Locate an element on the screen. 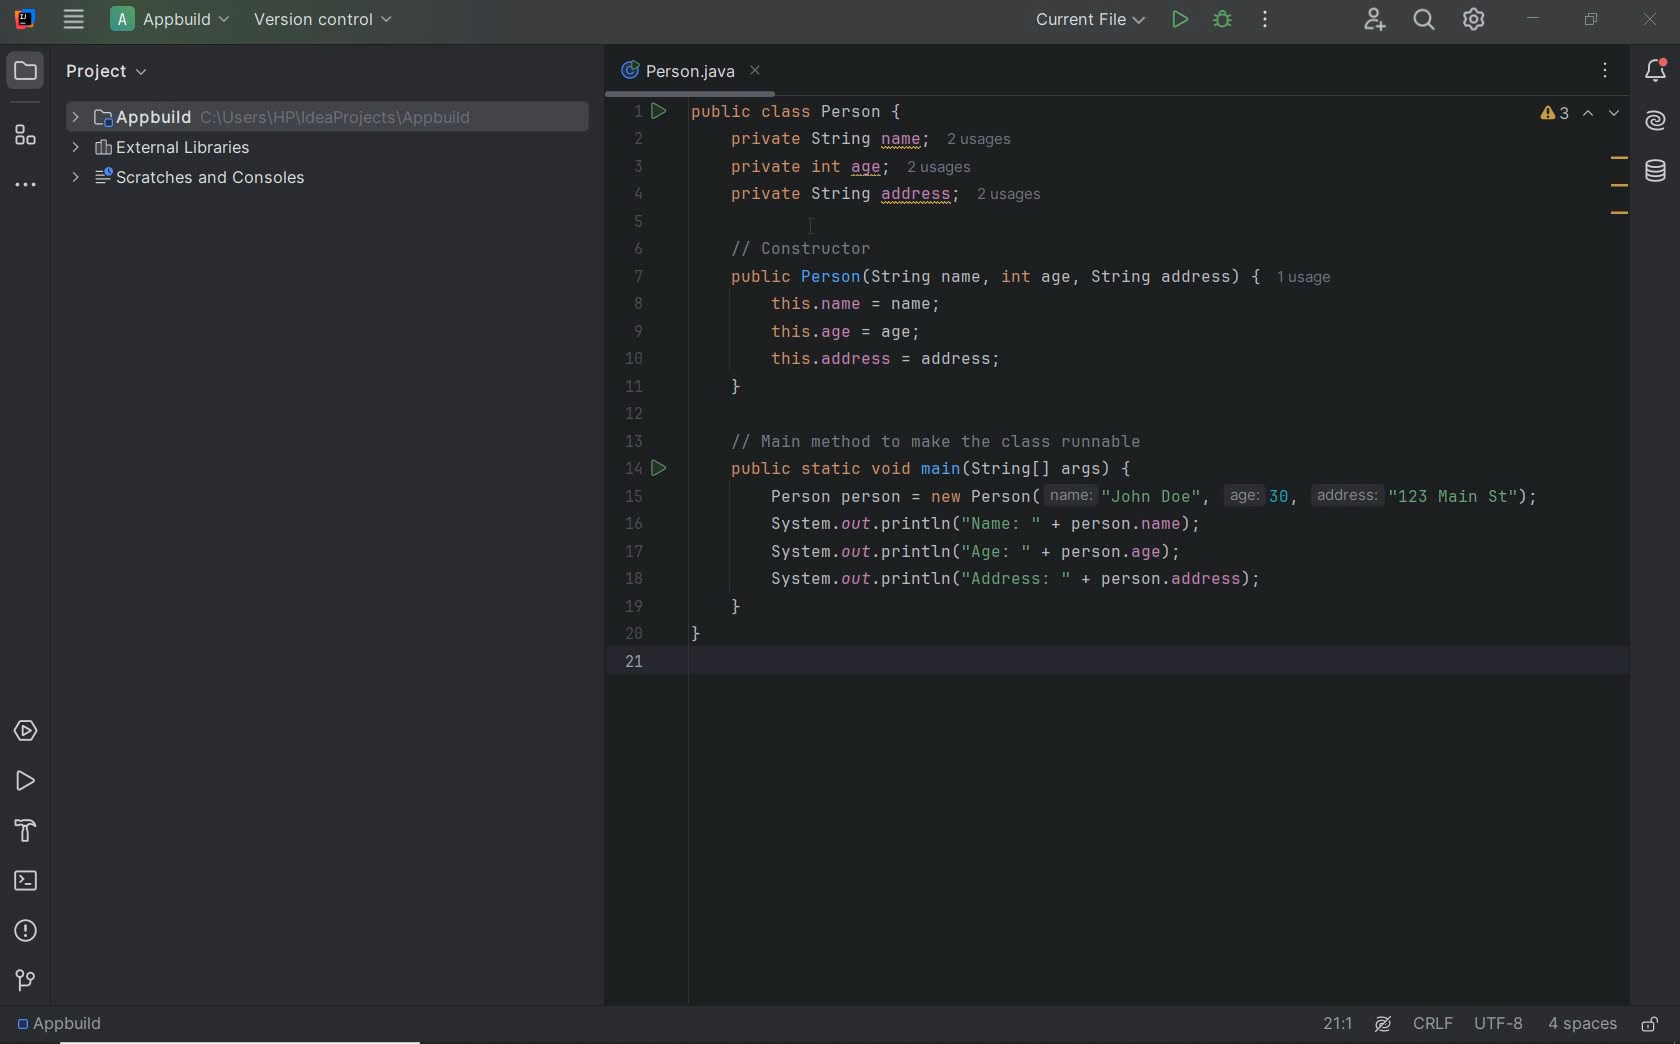  project file name is located at coordinates (289, 116).